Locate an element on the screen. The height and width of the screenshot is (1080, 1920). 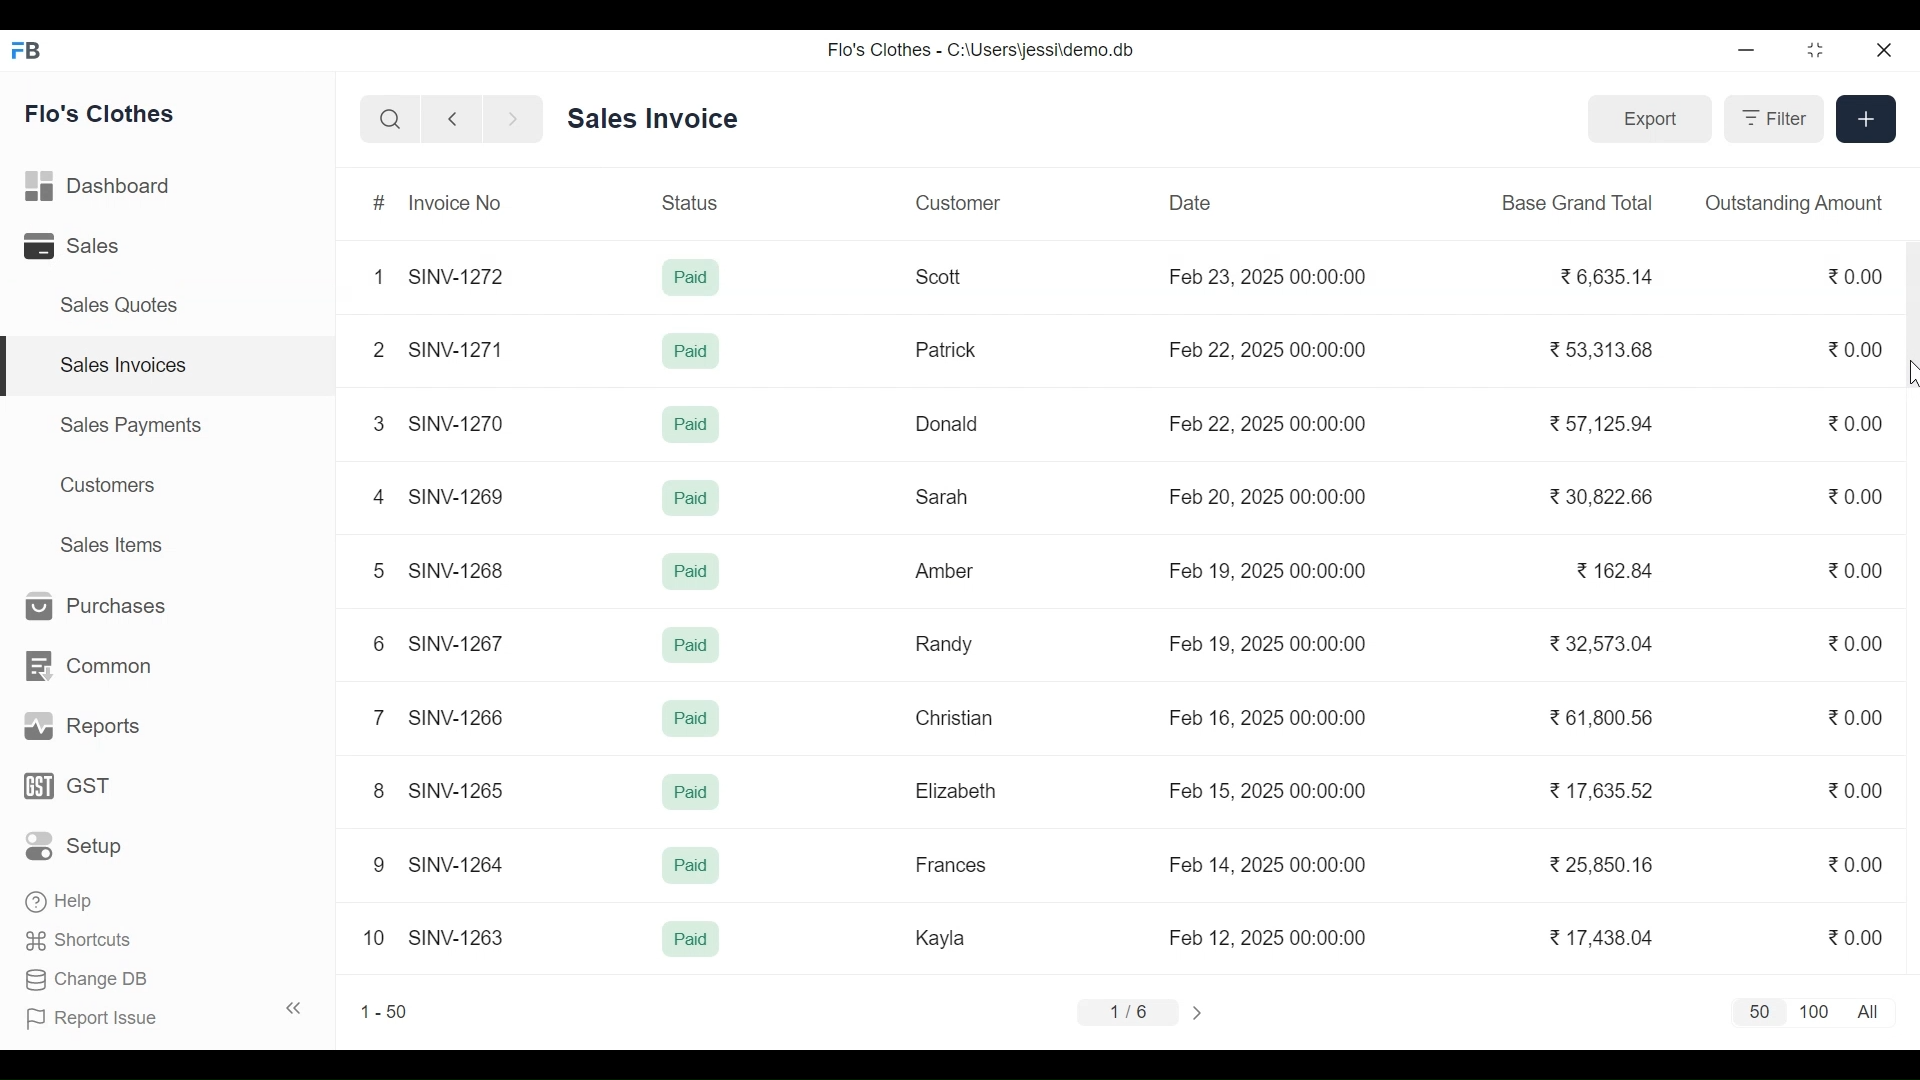
Scott is located at coordinates (942, 277).